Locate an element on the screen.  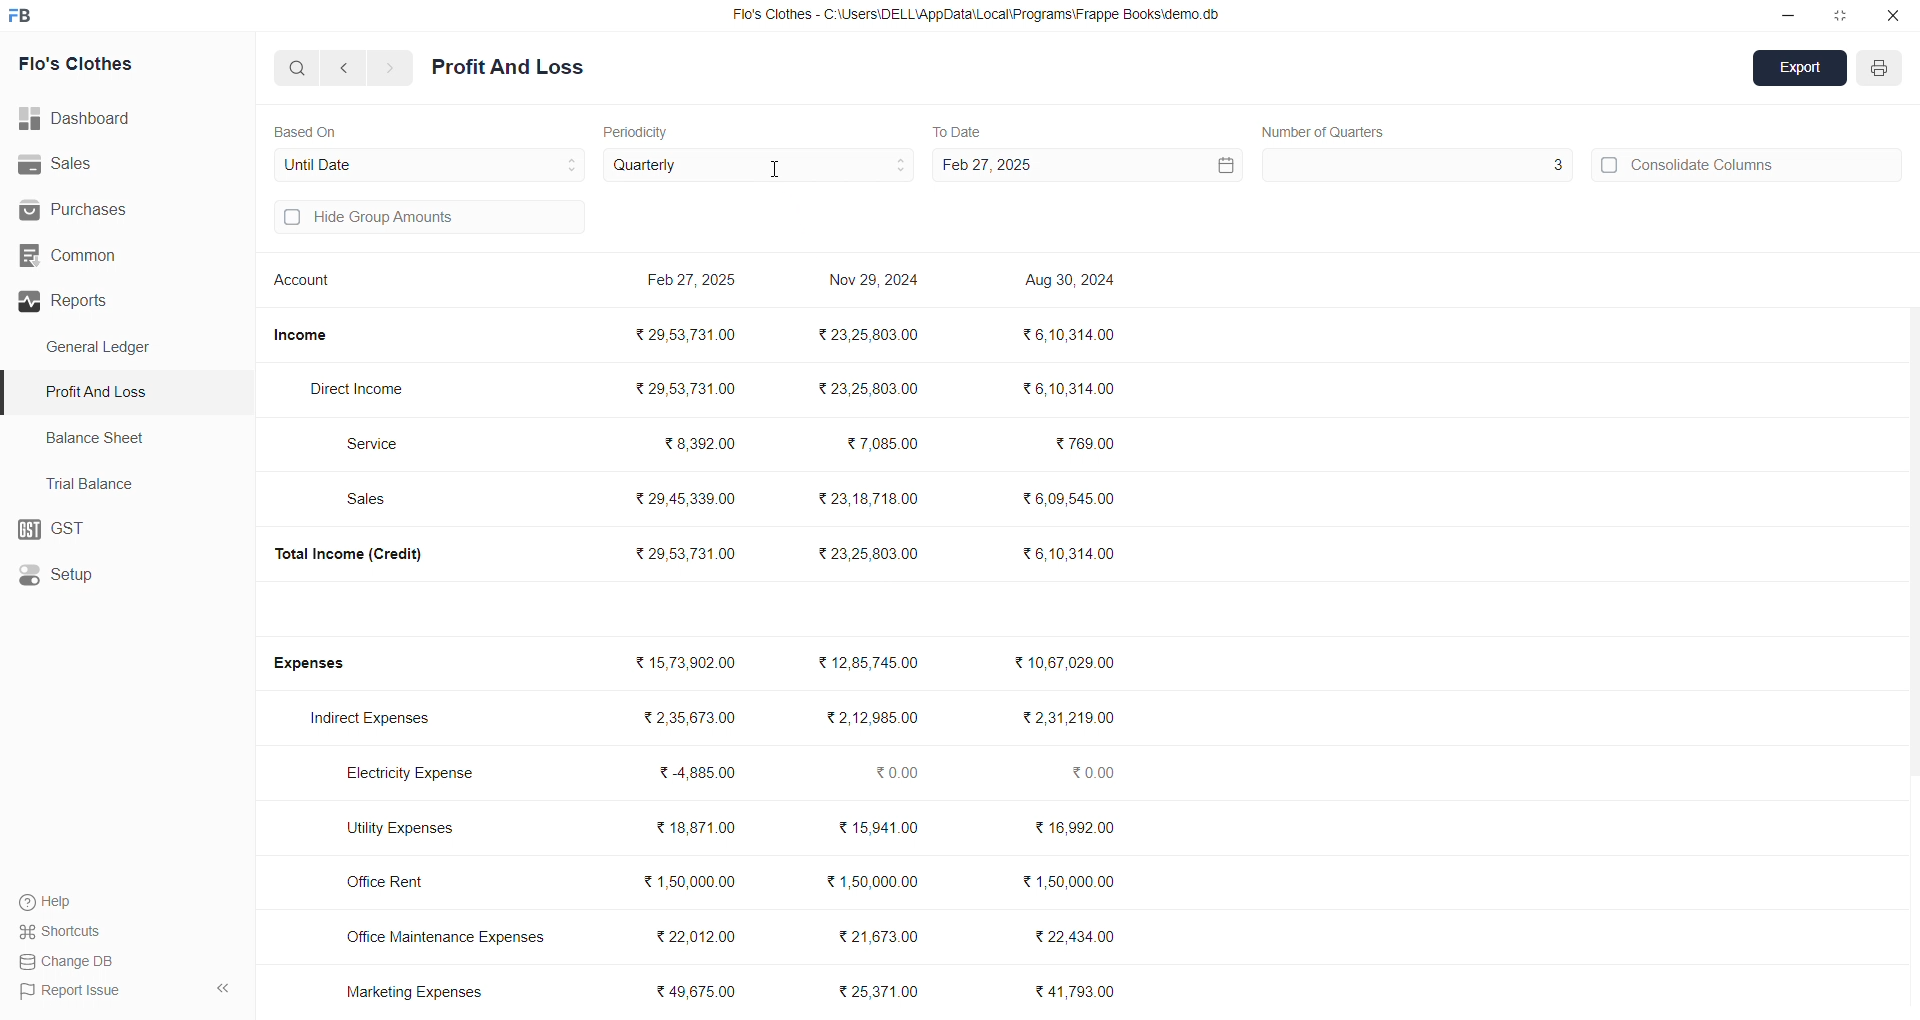
₹22,434.00 is located at coordinates (1076, 934).